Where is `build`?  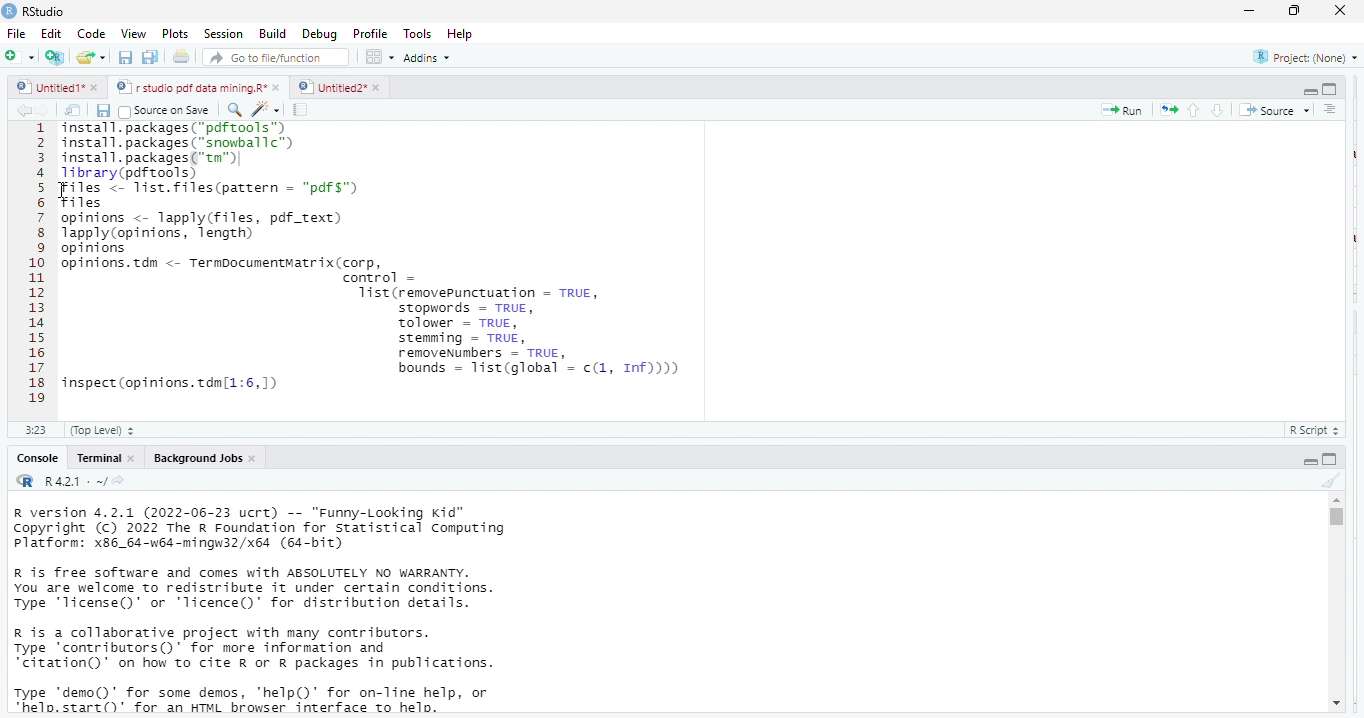
build is located at coordinates (273, 33).